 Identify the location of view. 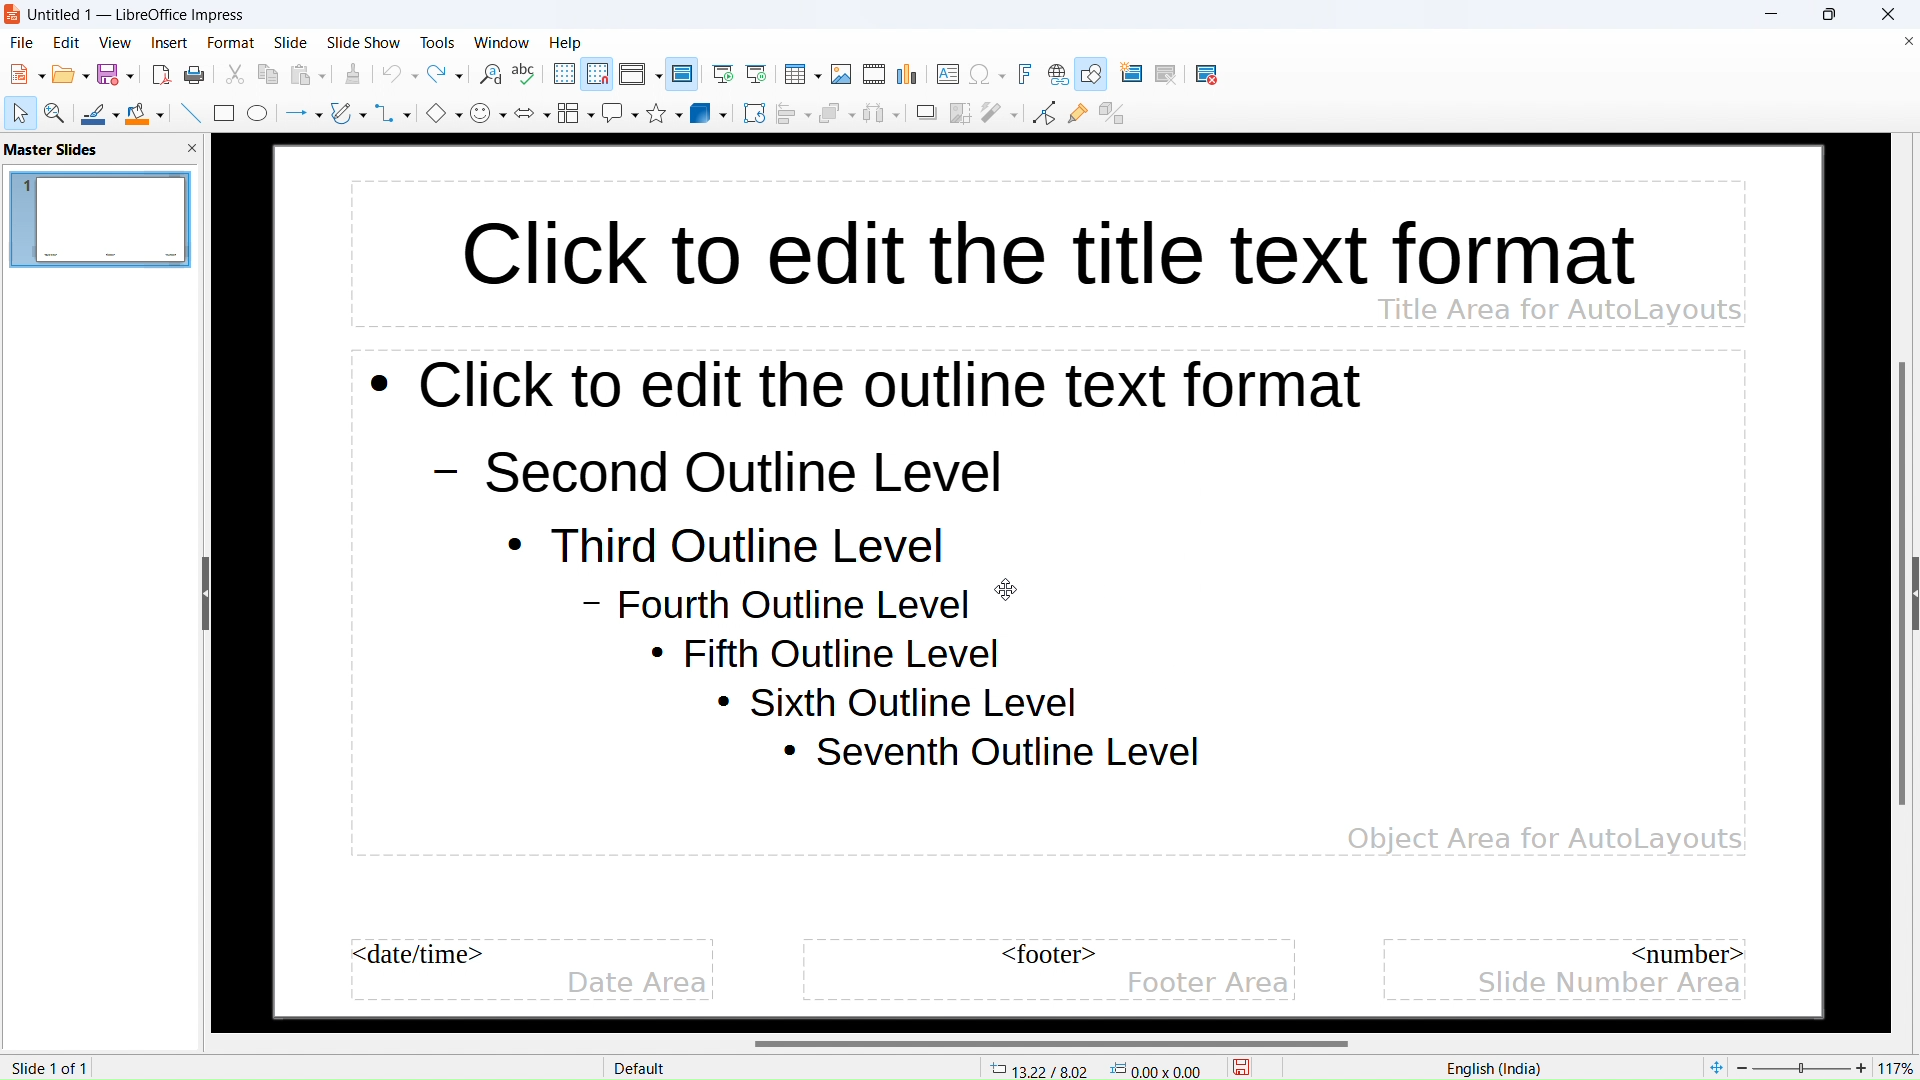
(115, 43).